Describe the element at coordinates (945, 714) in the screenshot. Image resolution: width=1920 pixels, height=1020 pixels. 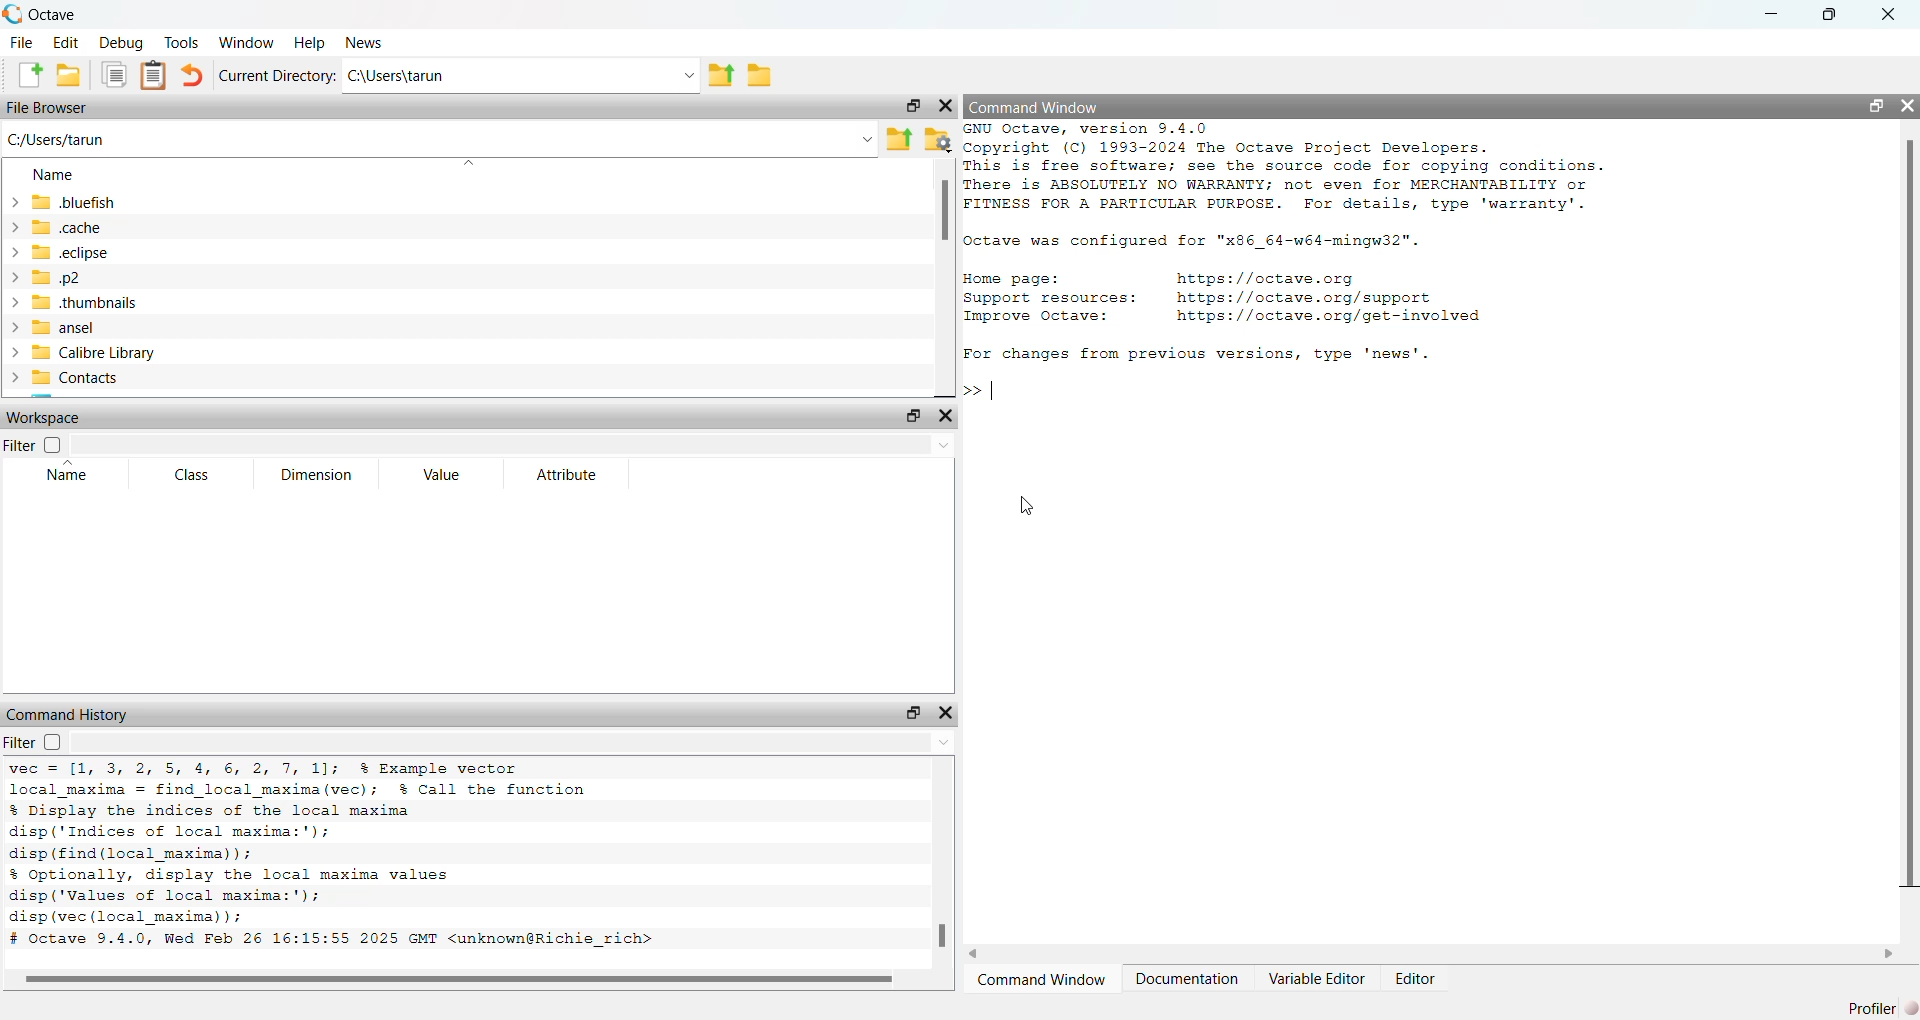
I see `Hide Widget` at that location.